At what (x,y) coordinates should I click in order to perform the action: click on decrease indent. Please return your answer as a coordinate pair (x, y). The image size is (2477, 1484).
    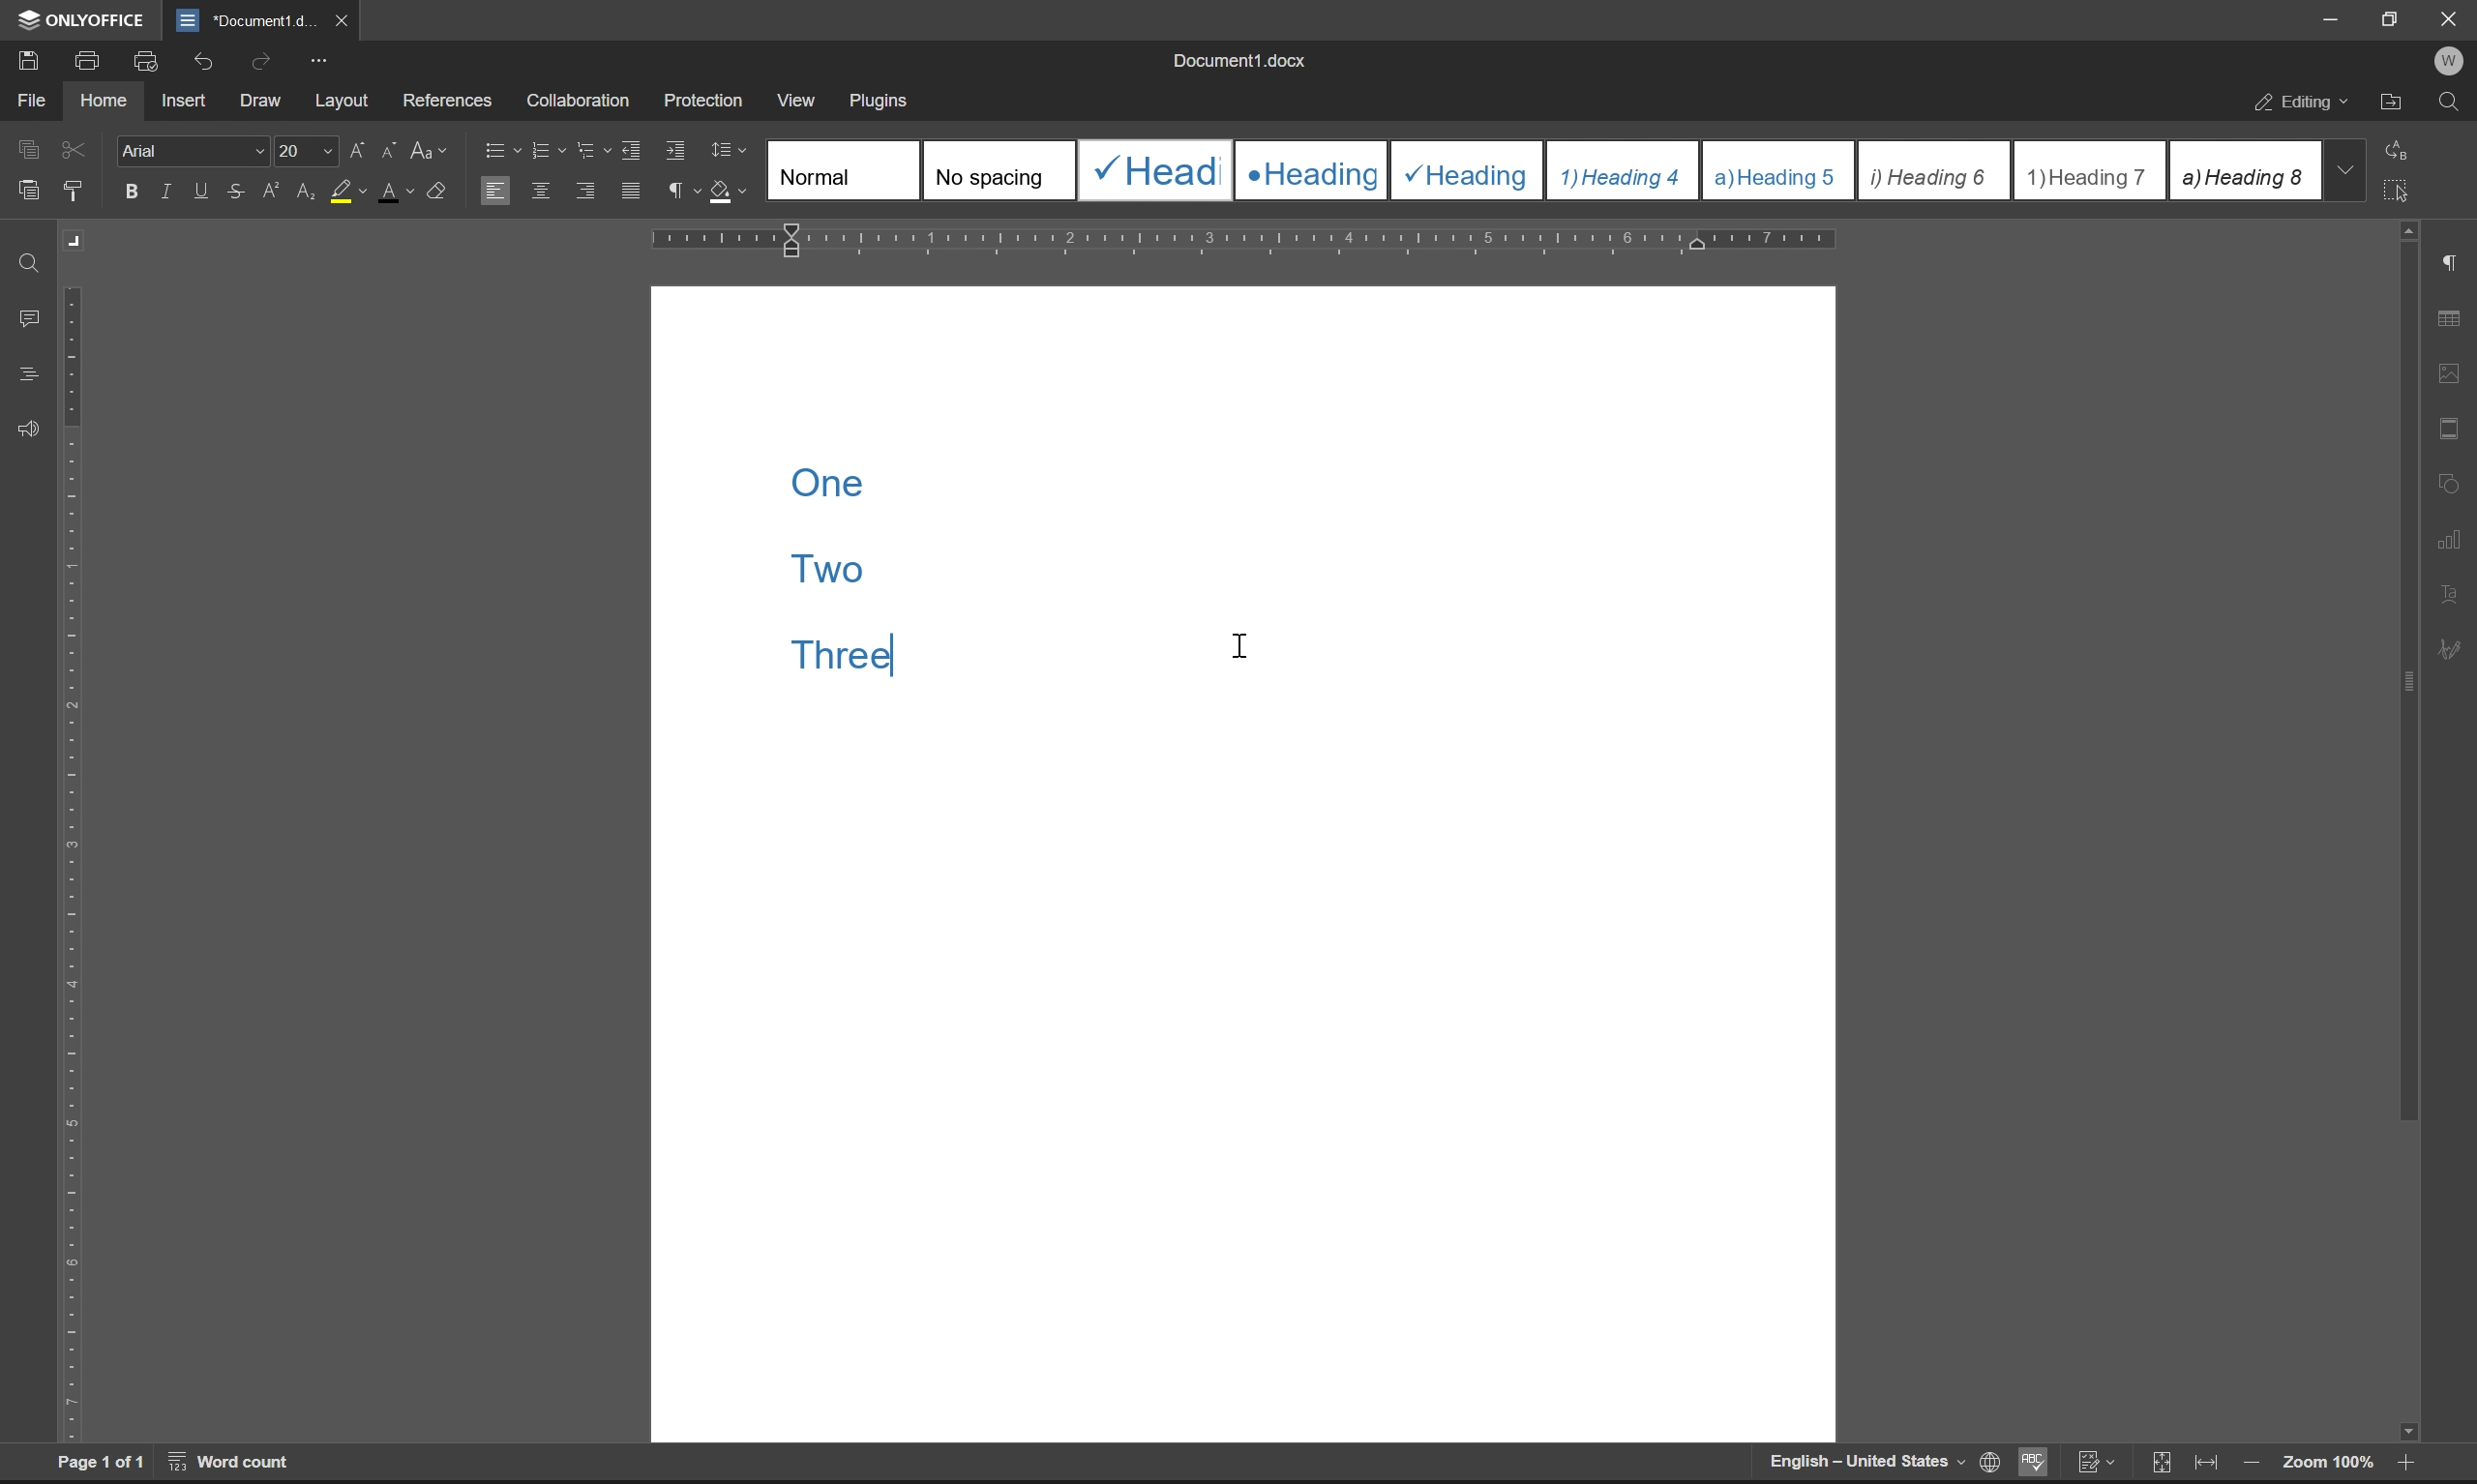
    Looking at the image, I should click on (636, 149).